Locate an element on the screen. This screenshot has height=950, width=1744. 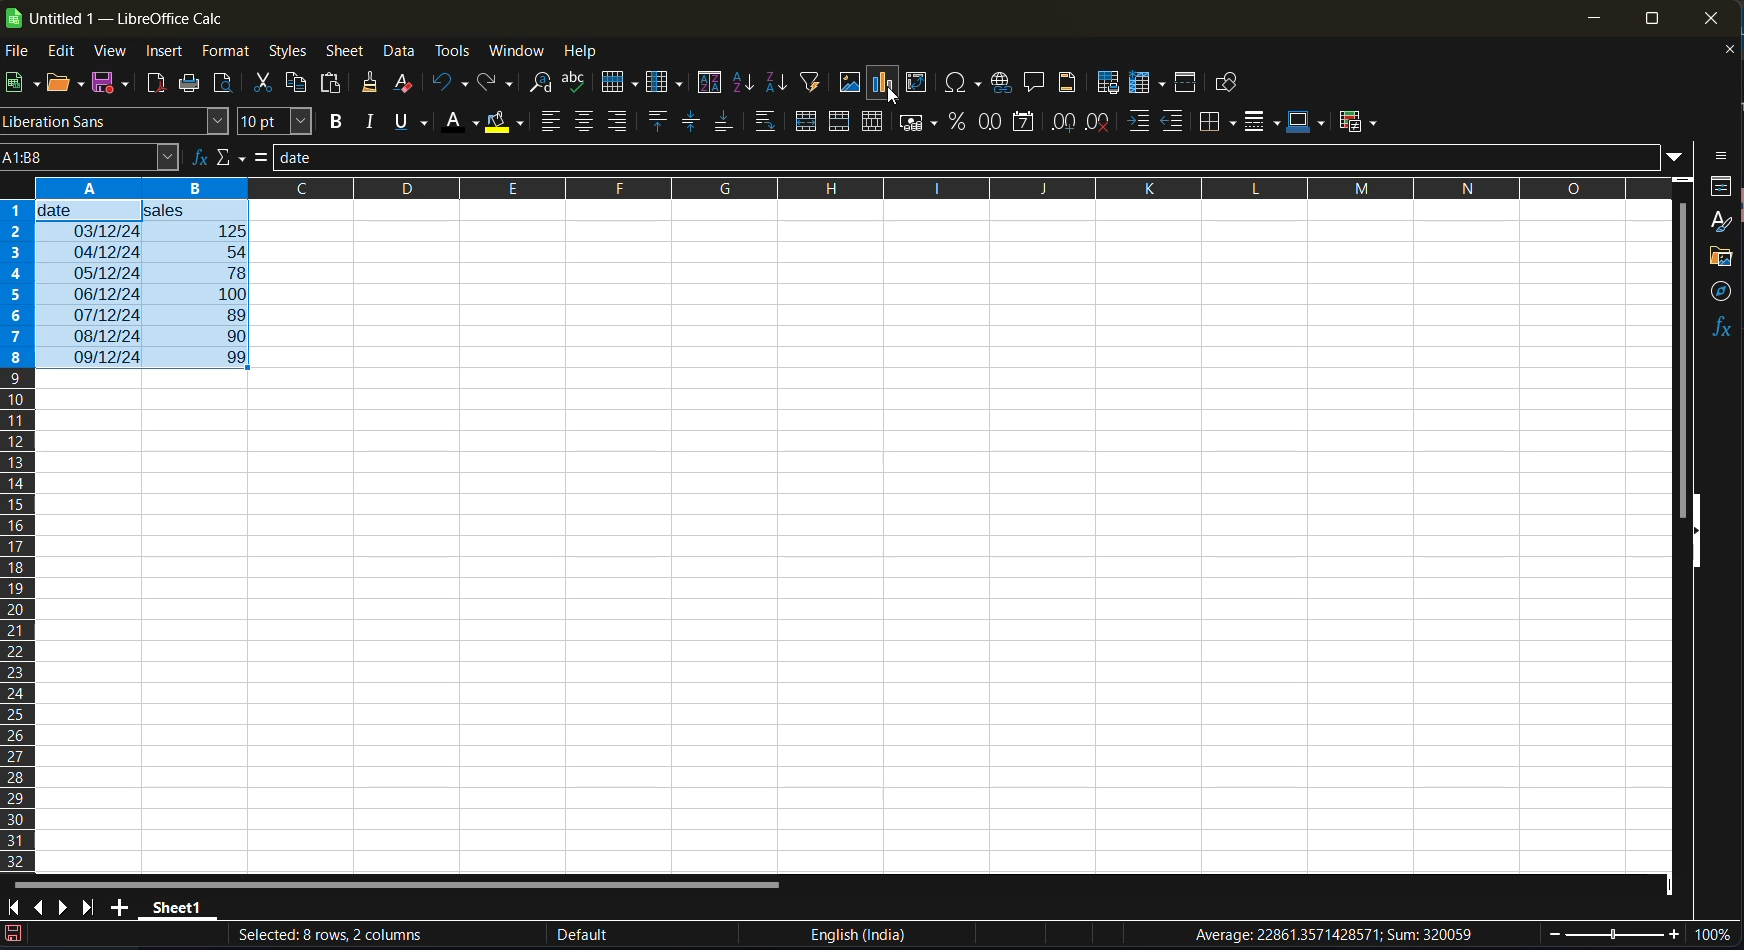
sheet is located at coordinates (347, 52).